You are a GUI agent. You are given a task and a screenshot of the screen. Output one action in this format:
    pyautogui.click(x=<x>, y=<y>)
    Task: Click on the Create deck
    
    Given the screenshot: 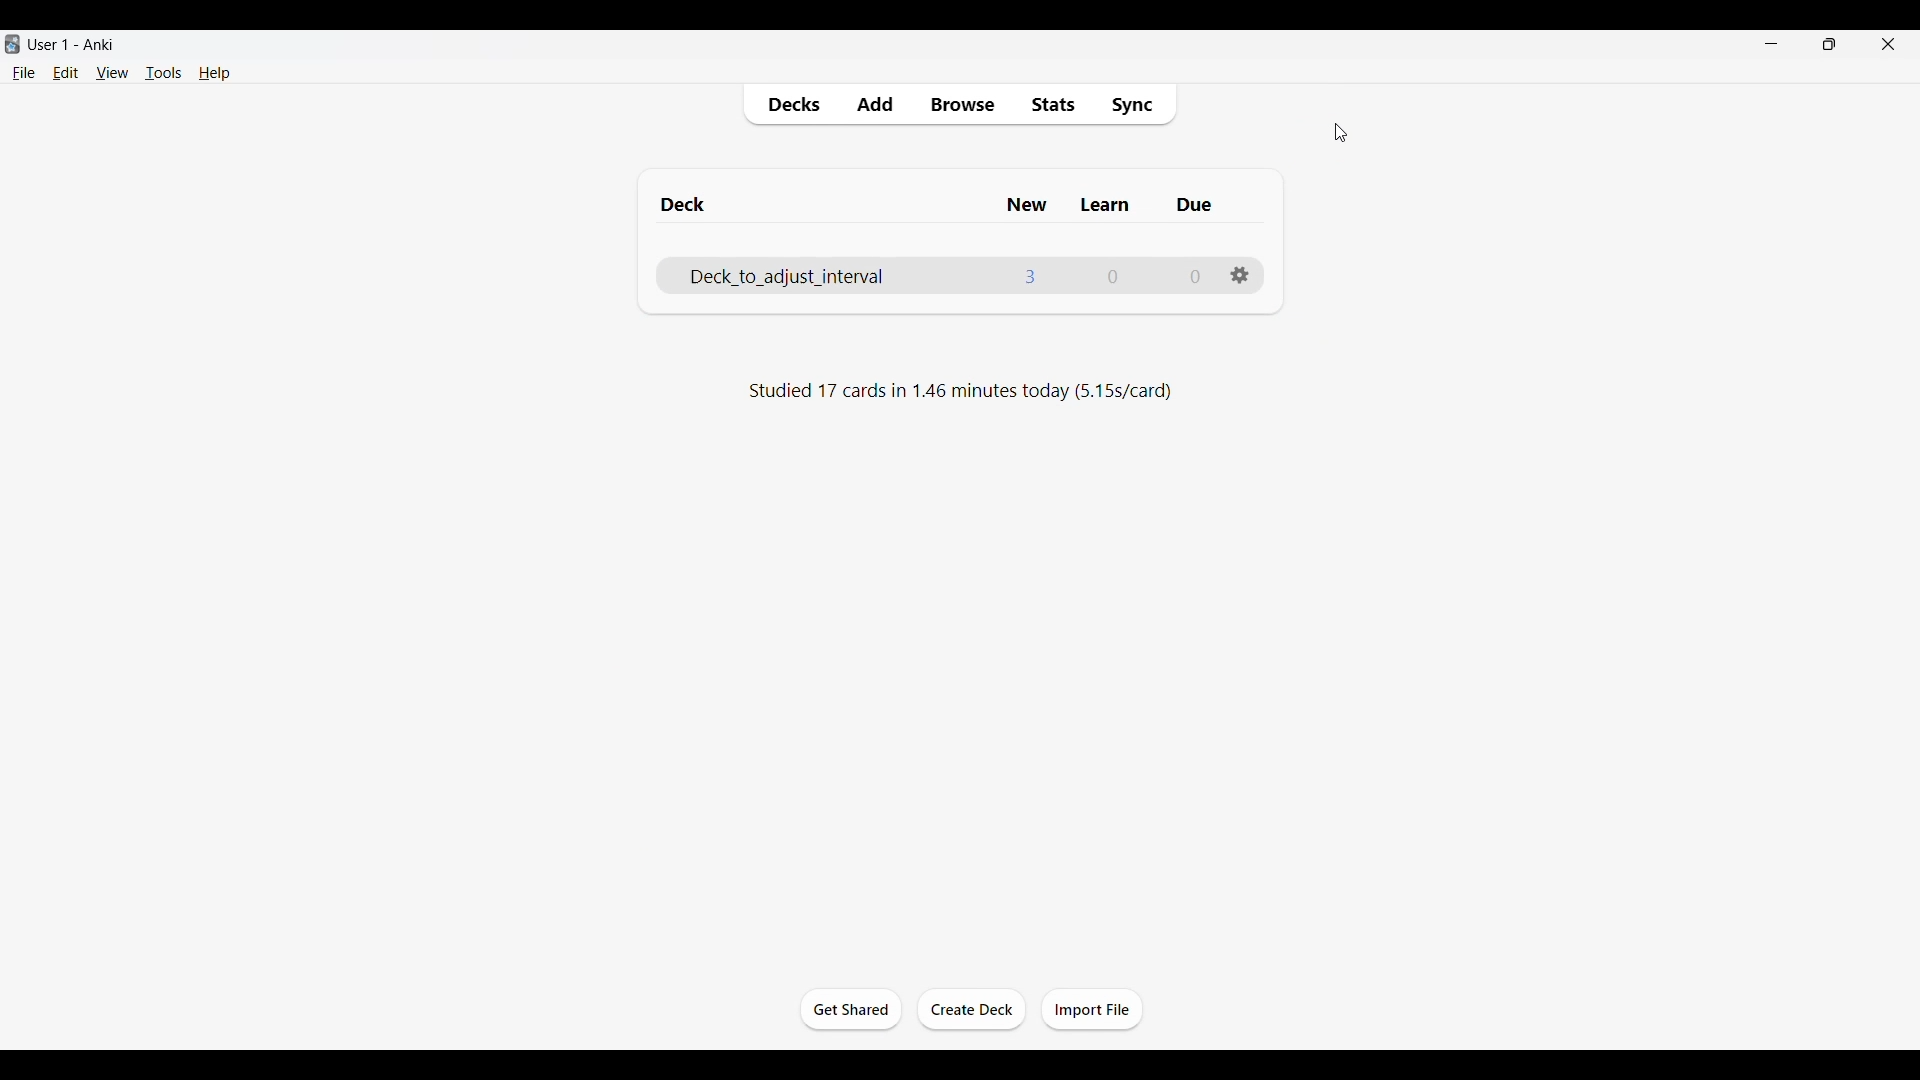 What is the action you would take?
    pyautogui.click(x=971, y=1009)
    